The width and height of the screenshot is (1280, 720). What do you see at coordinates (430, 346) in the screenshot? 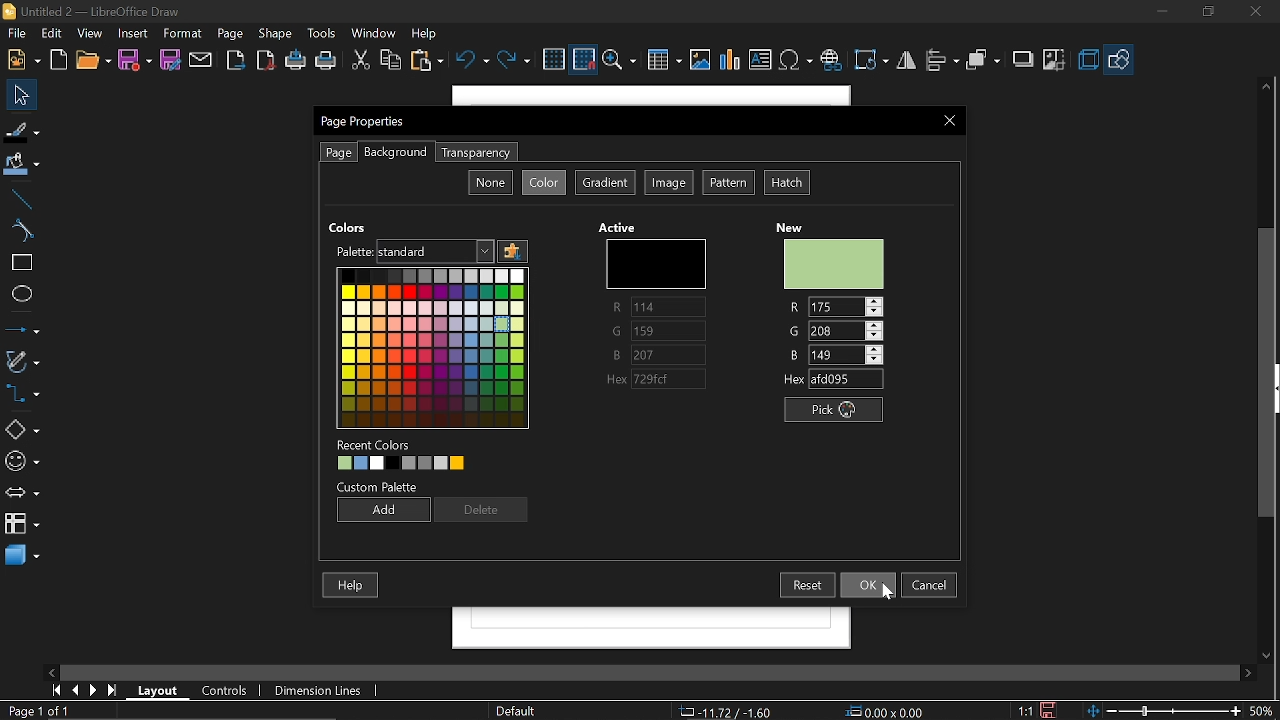
I see `Colors` at bounding box center [430, 346].